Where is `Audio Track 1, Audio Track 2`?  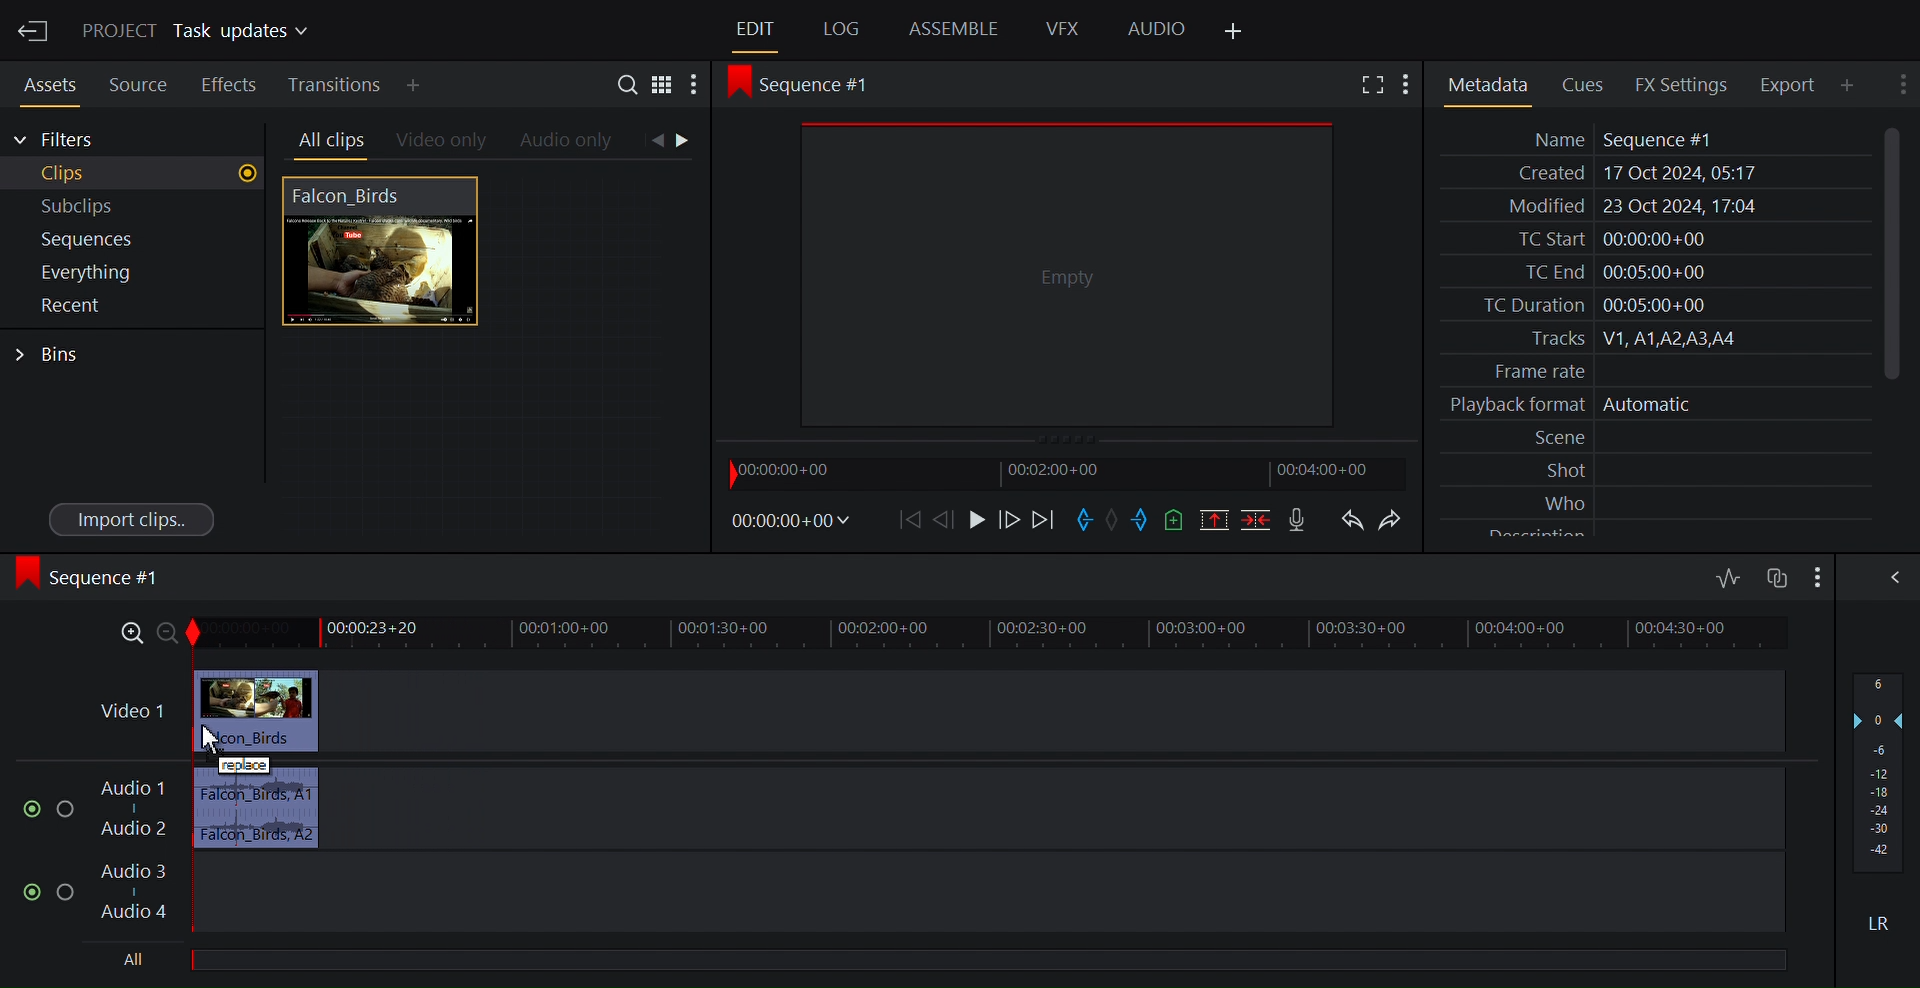
Audio Track 1, Audio Track 2 is located at coordinates (938, 813).